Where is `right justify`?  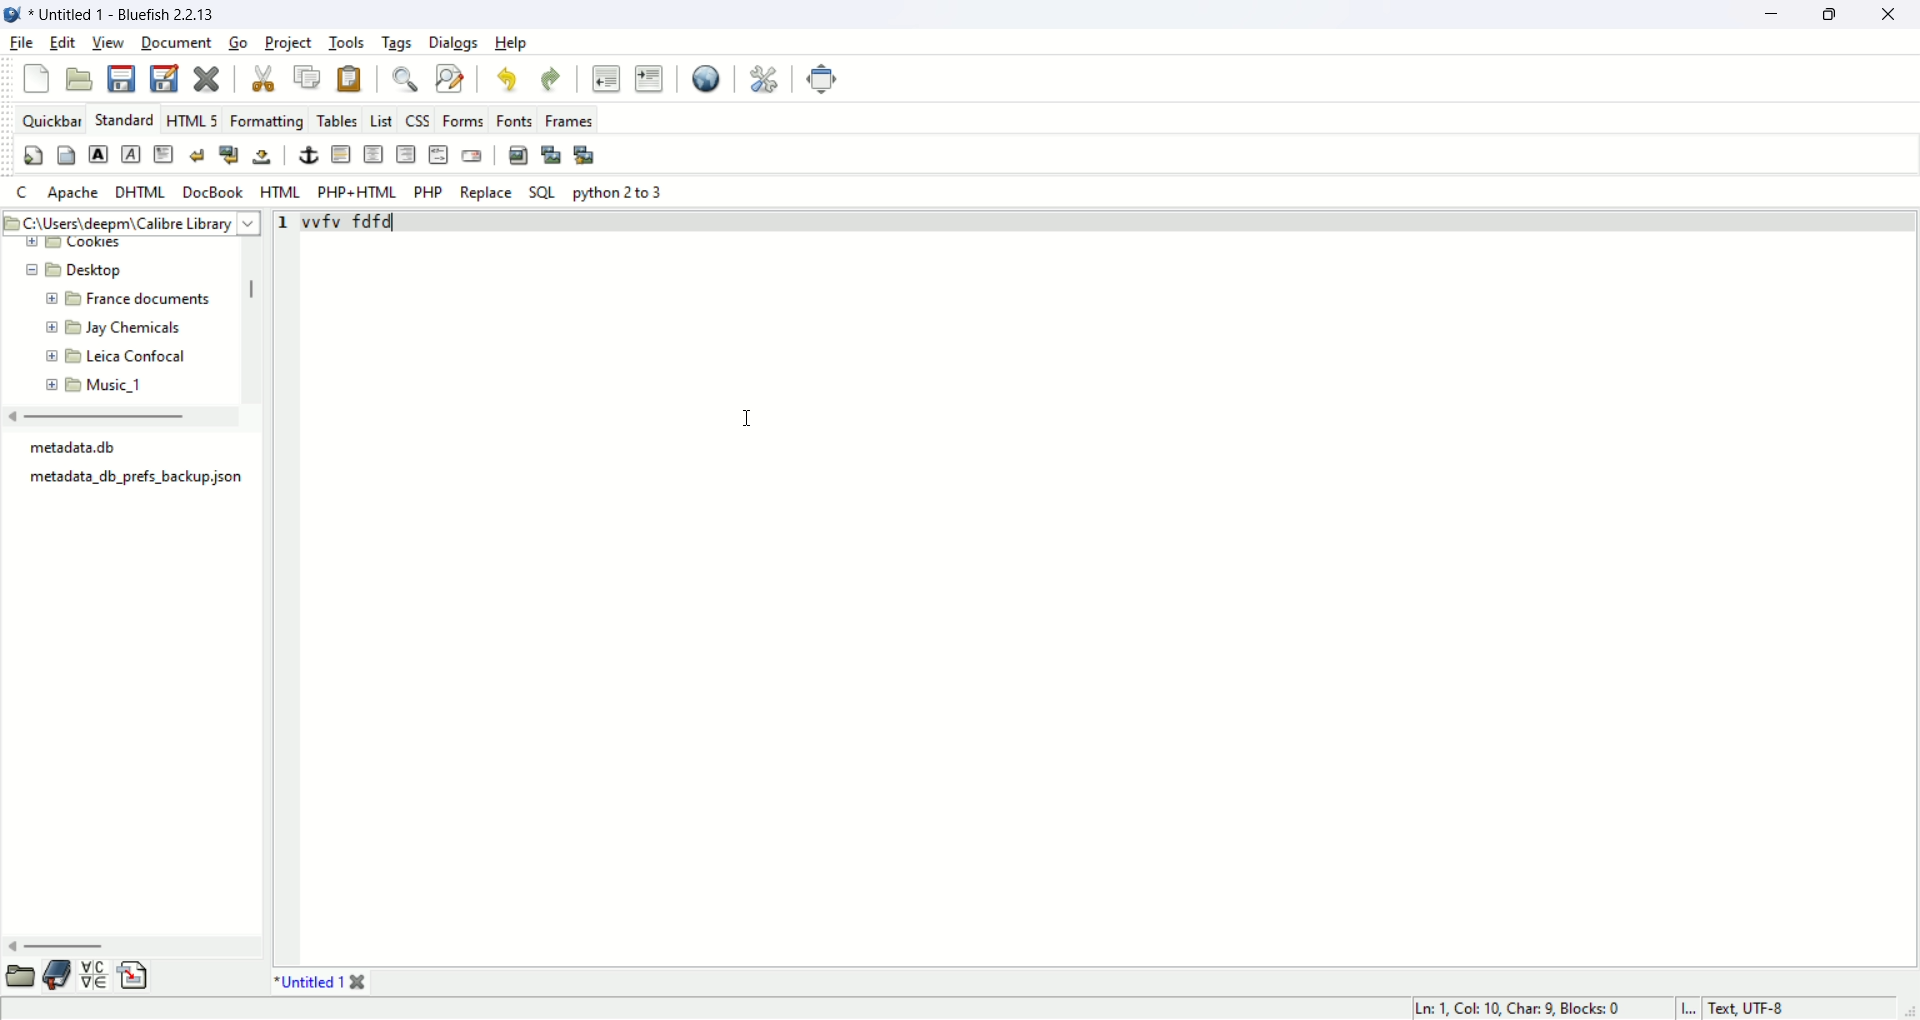
right justify is located at coordinates (407, 154).